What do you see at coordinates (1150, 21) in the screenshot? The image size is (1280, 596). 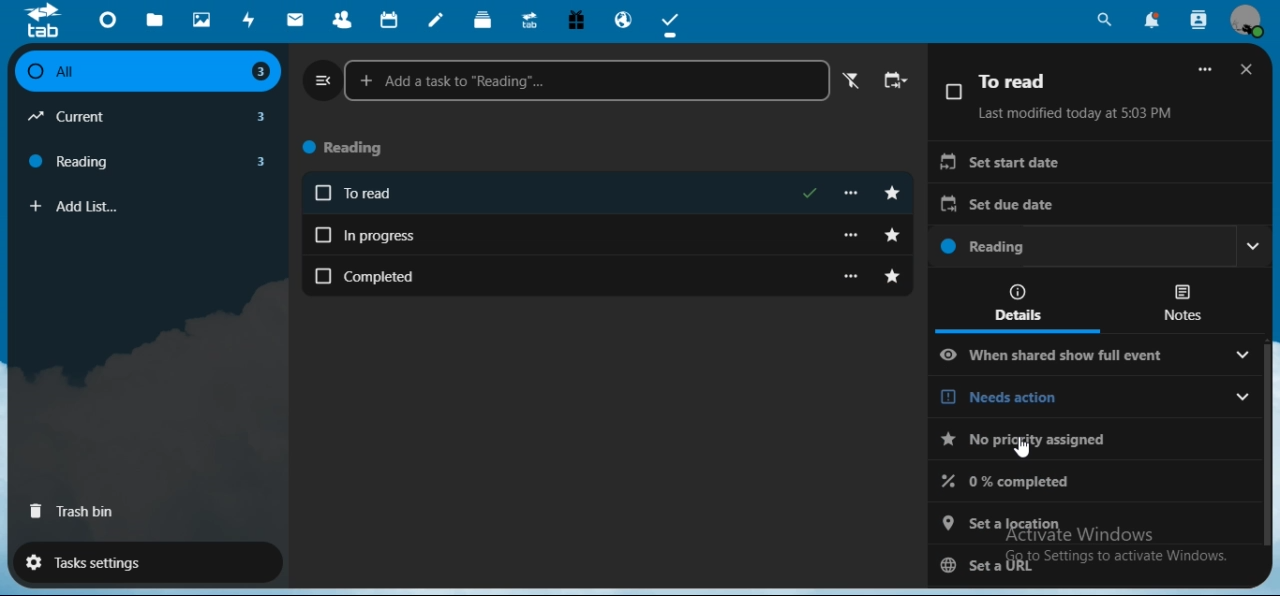 I see `notifications` at bounding box center [1150, 21].